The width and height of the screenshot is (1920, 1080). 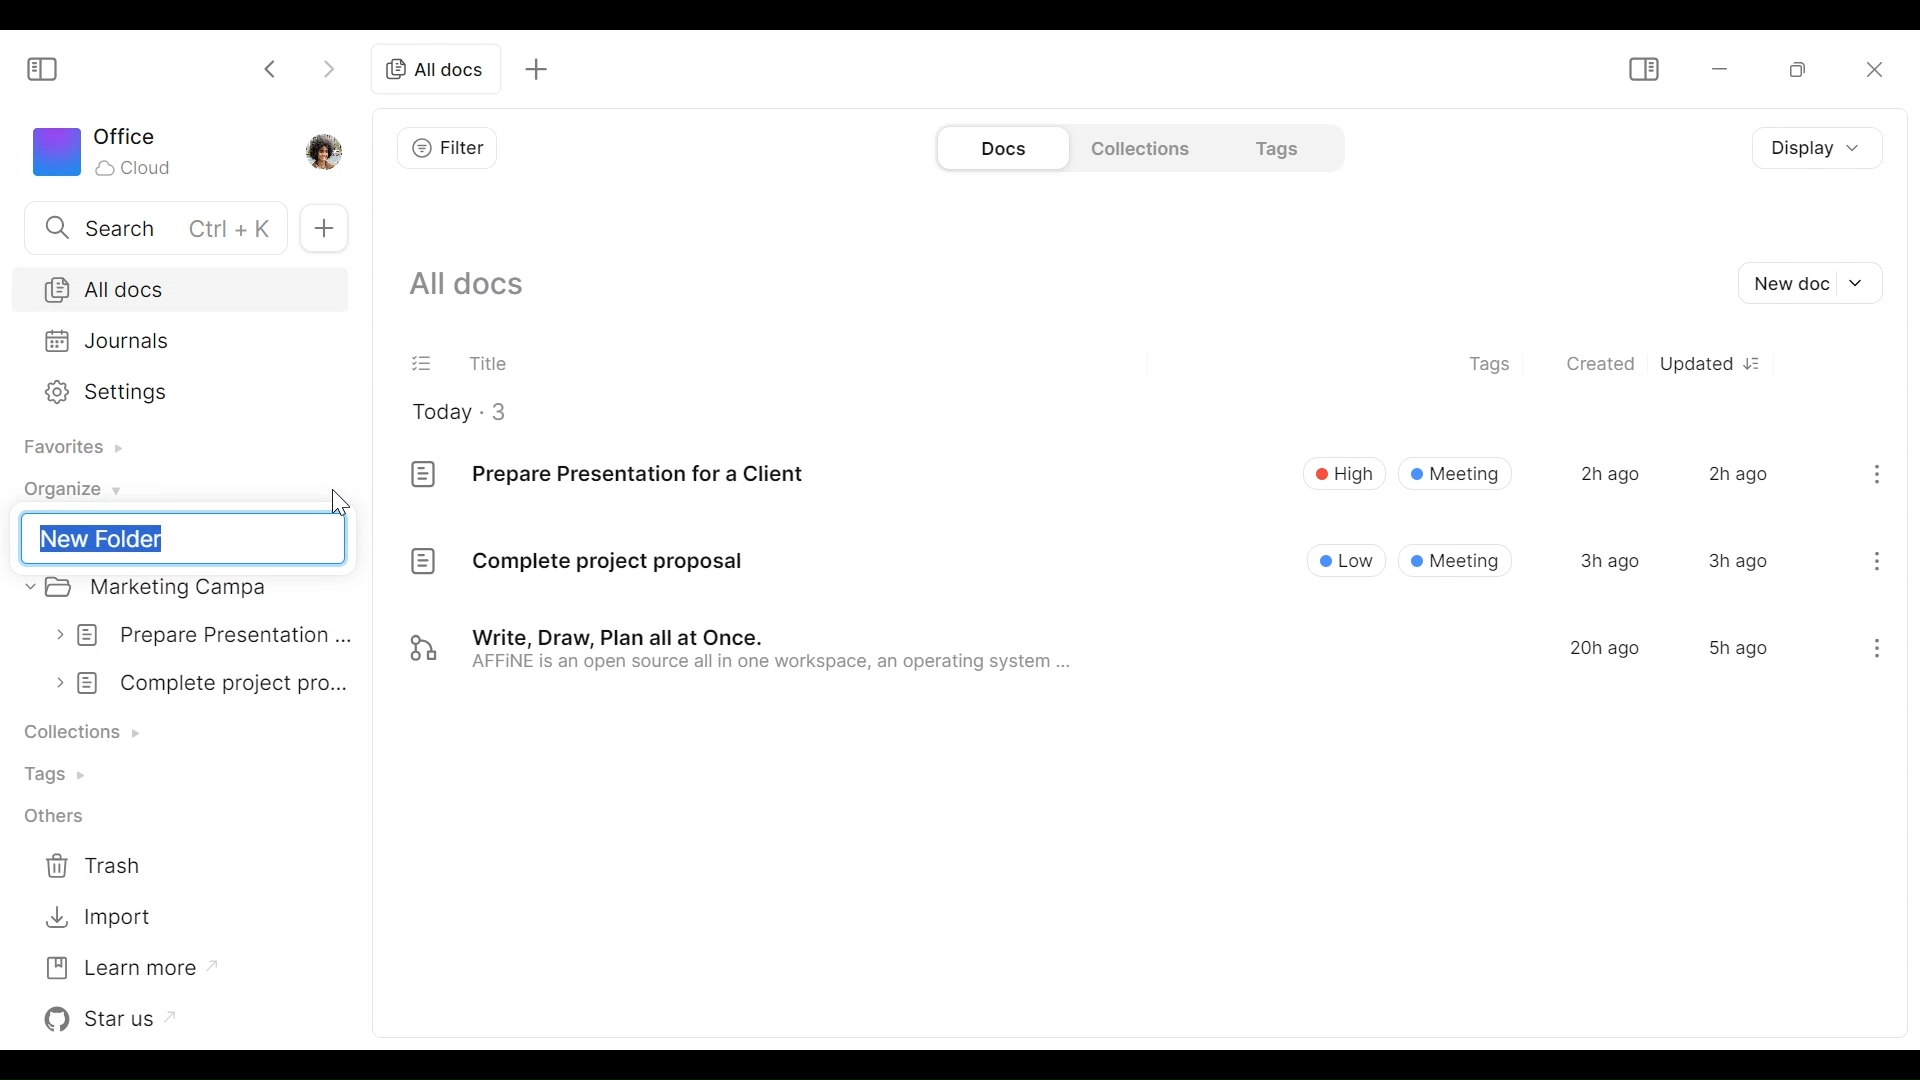 What do you see at coordinates (175, 340) in the screenshot?
I see `Journals` at bounding box center [175, 340].